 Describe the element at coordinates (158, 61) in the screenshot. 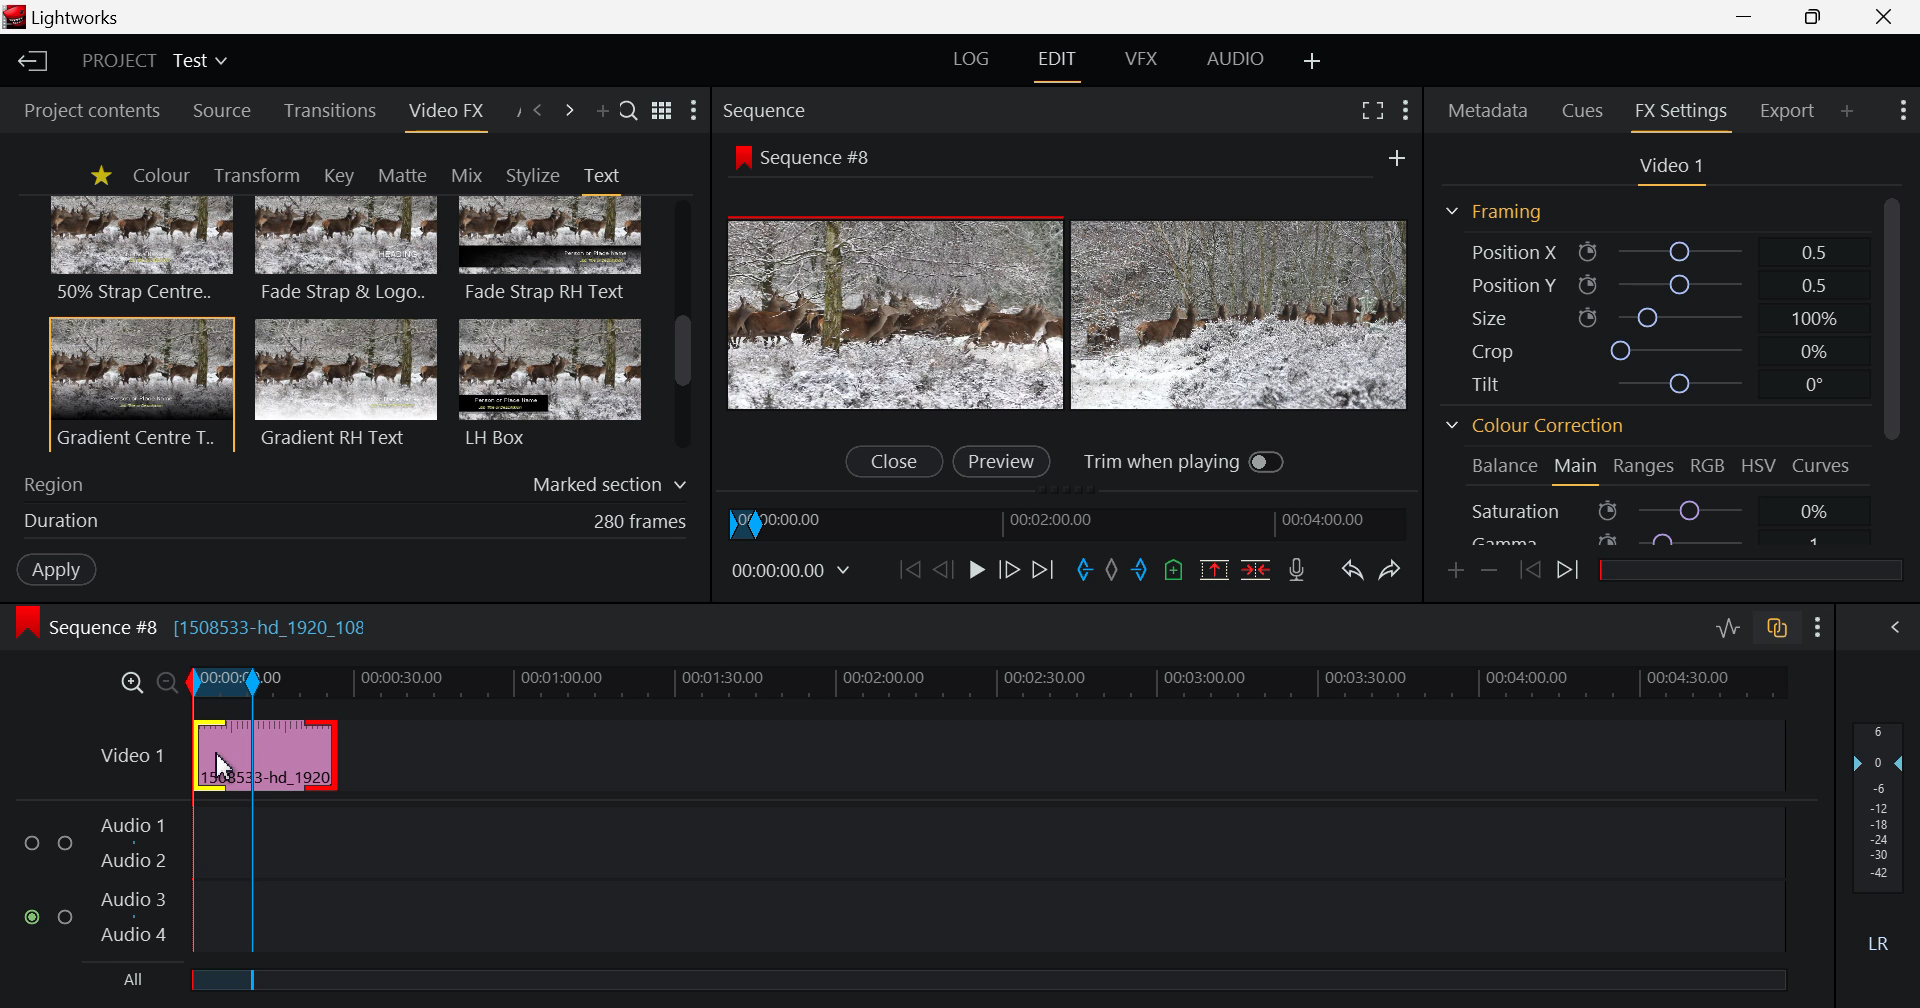

I see `Project title` at that location.